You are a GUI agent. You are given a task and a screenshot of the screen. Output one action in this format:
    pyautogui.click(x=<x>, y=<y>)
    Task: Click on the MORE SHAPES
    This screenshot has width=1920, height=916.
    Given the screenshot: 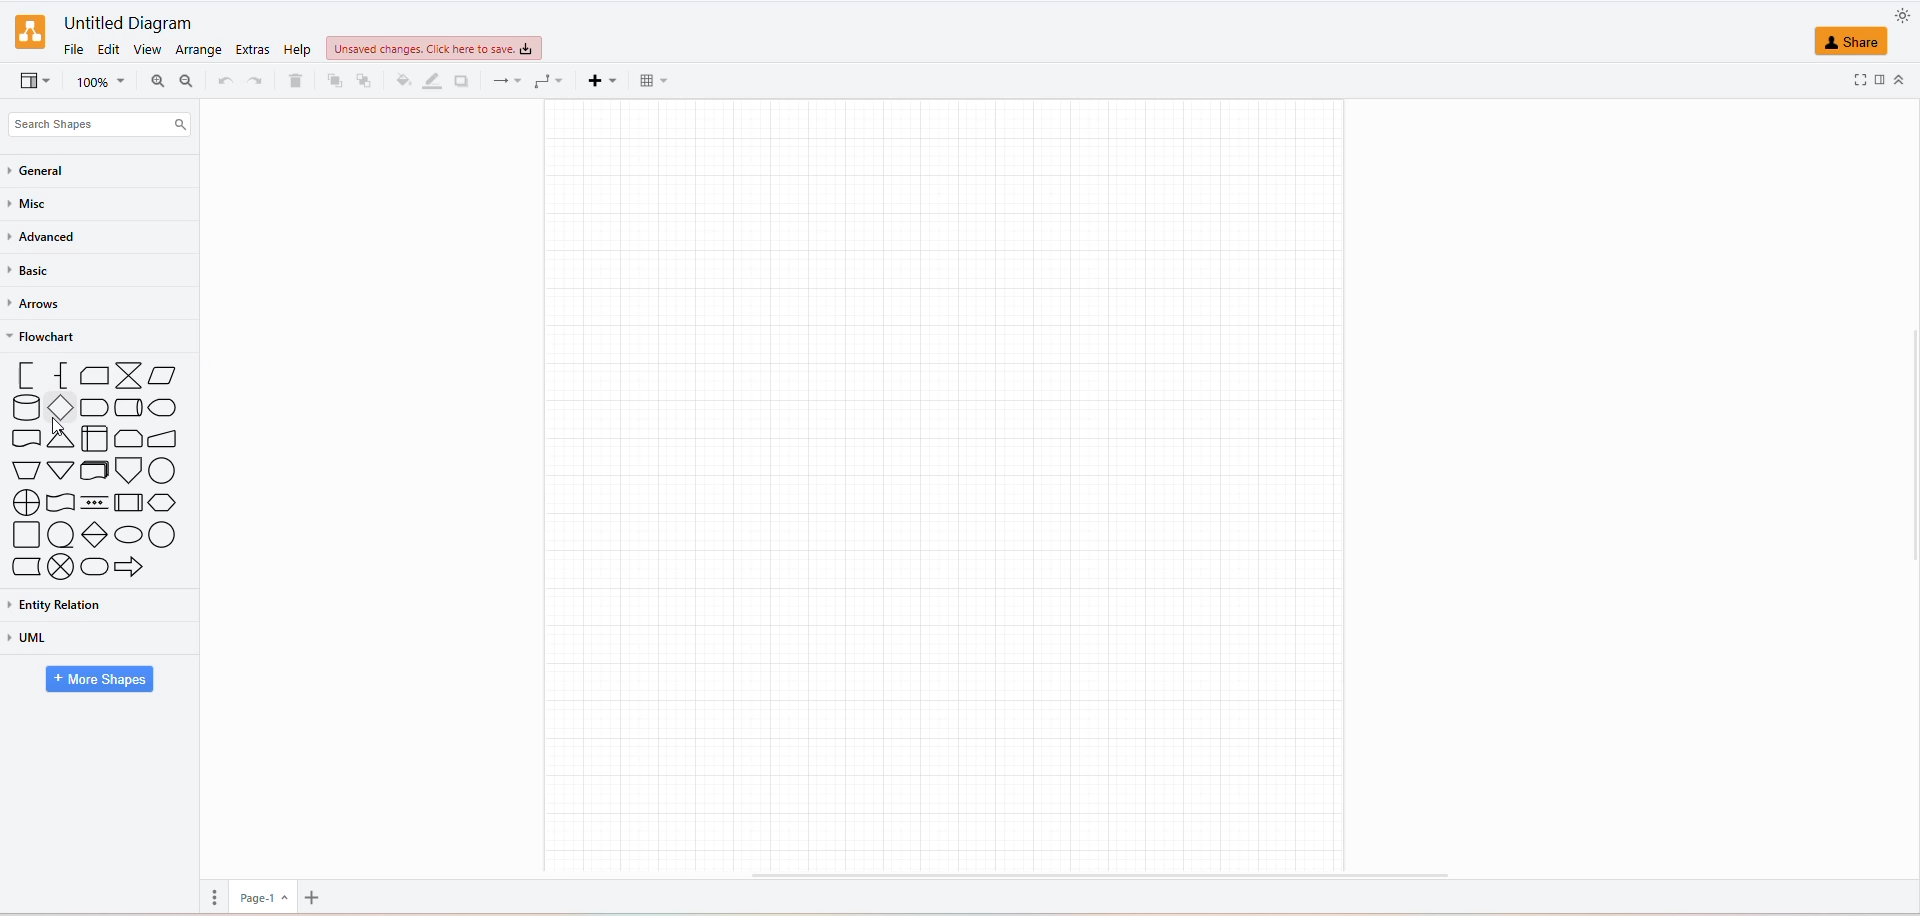 What is the action you would take?
    pyautogui.click(x=102, y=678)
    